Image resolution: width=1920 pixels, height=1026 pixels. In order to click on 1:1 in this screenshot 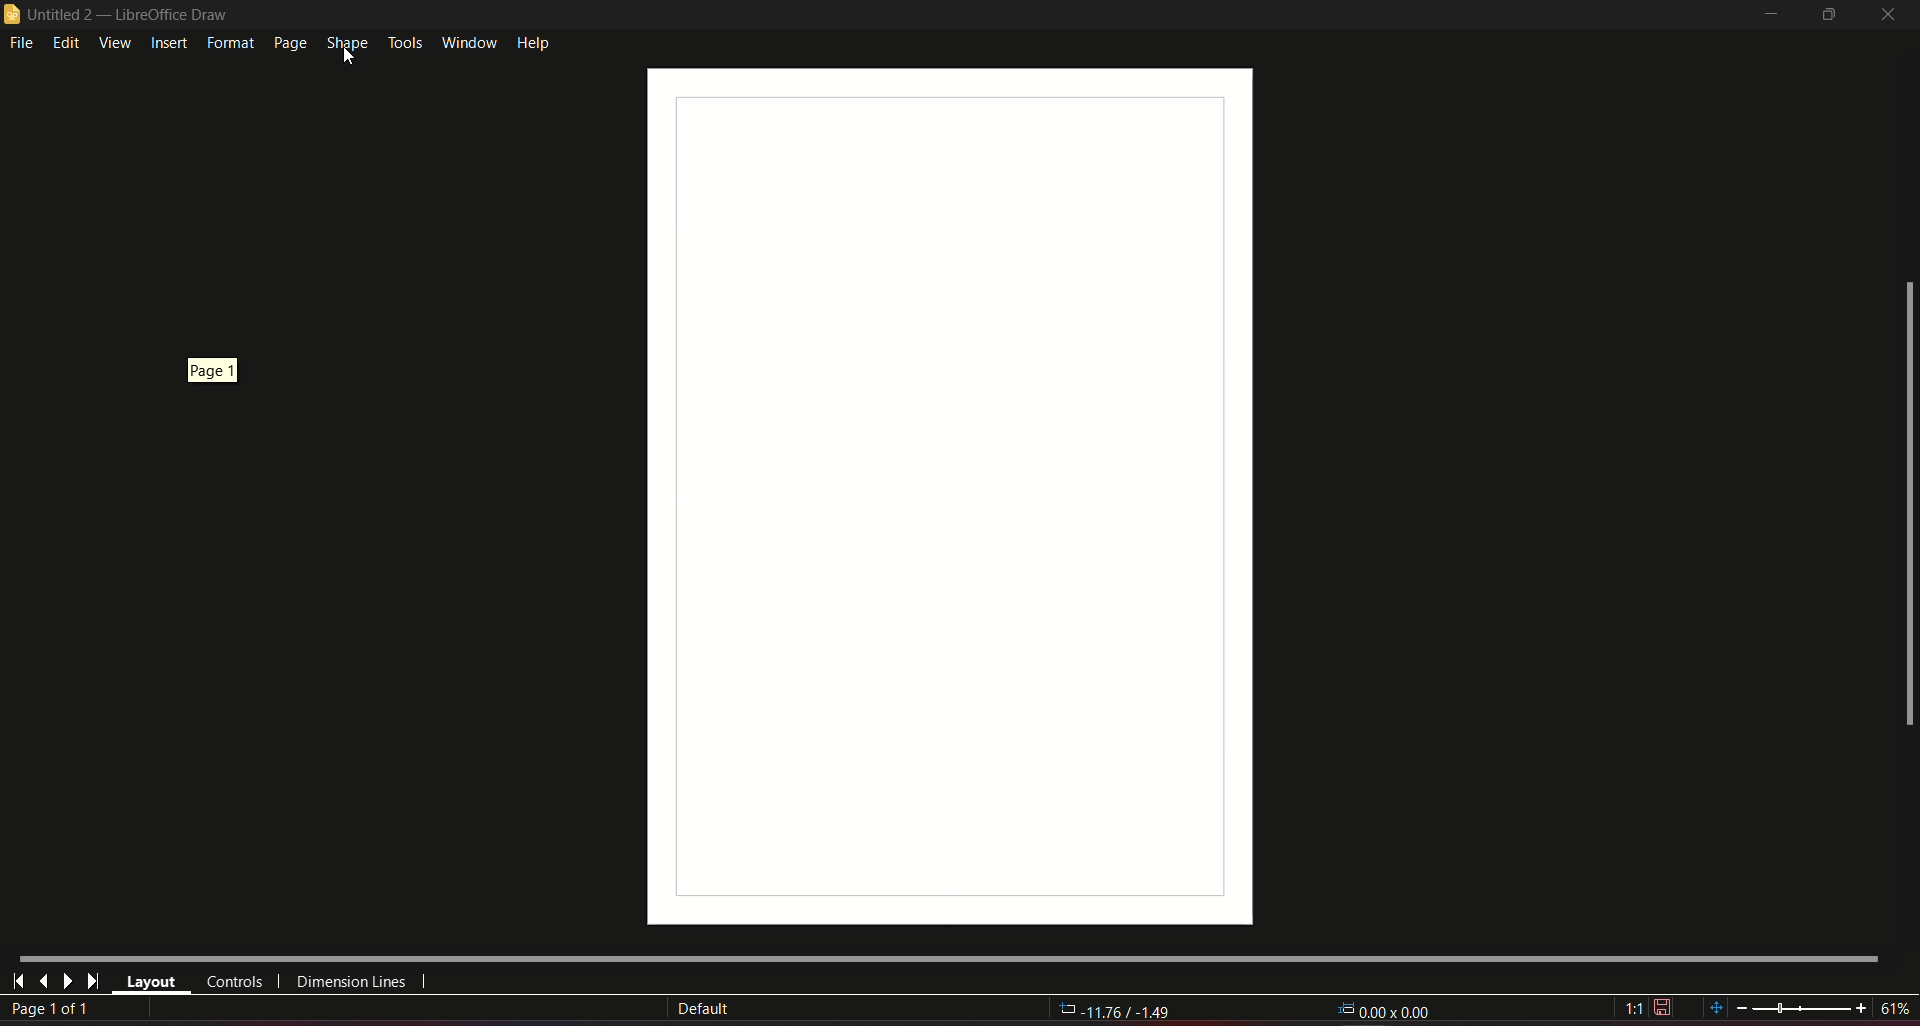, I will do `click(1648, 1007)`.